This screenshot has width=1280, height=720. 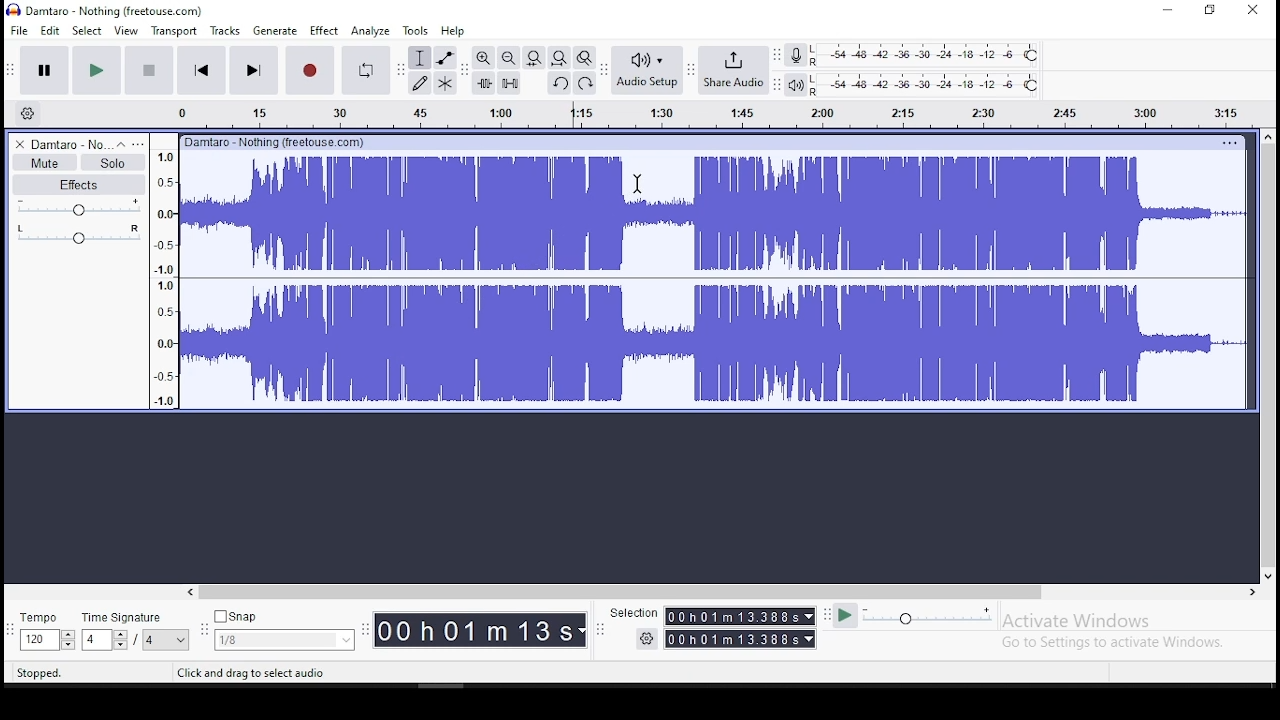 I want to click on audio setup, so click(x=647, y=70).